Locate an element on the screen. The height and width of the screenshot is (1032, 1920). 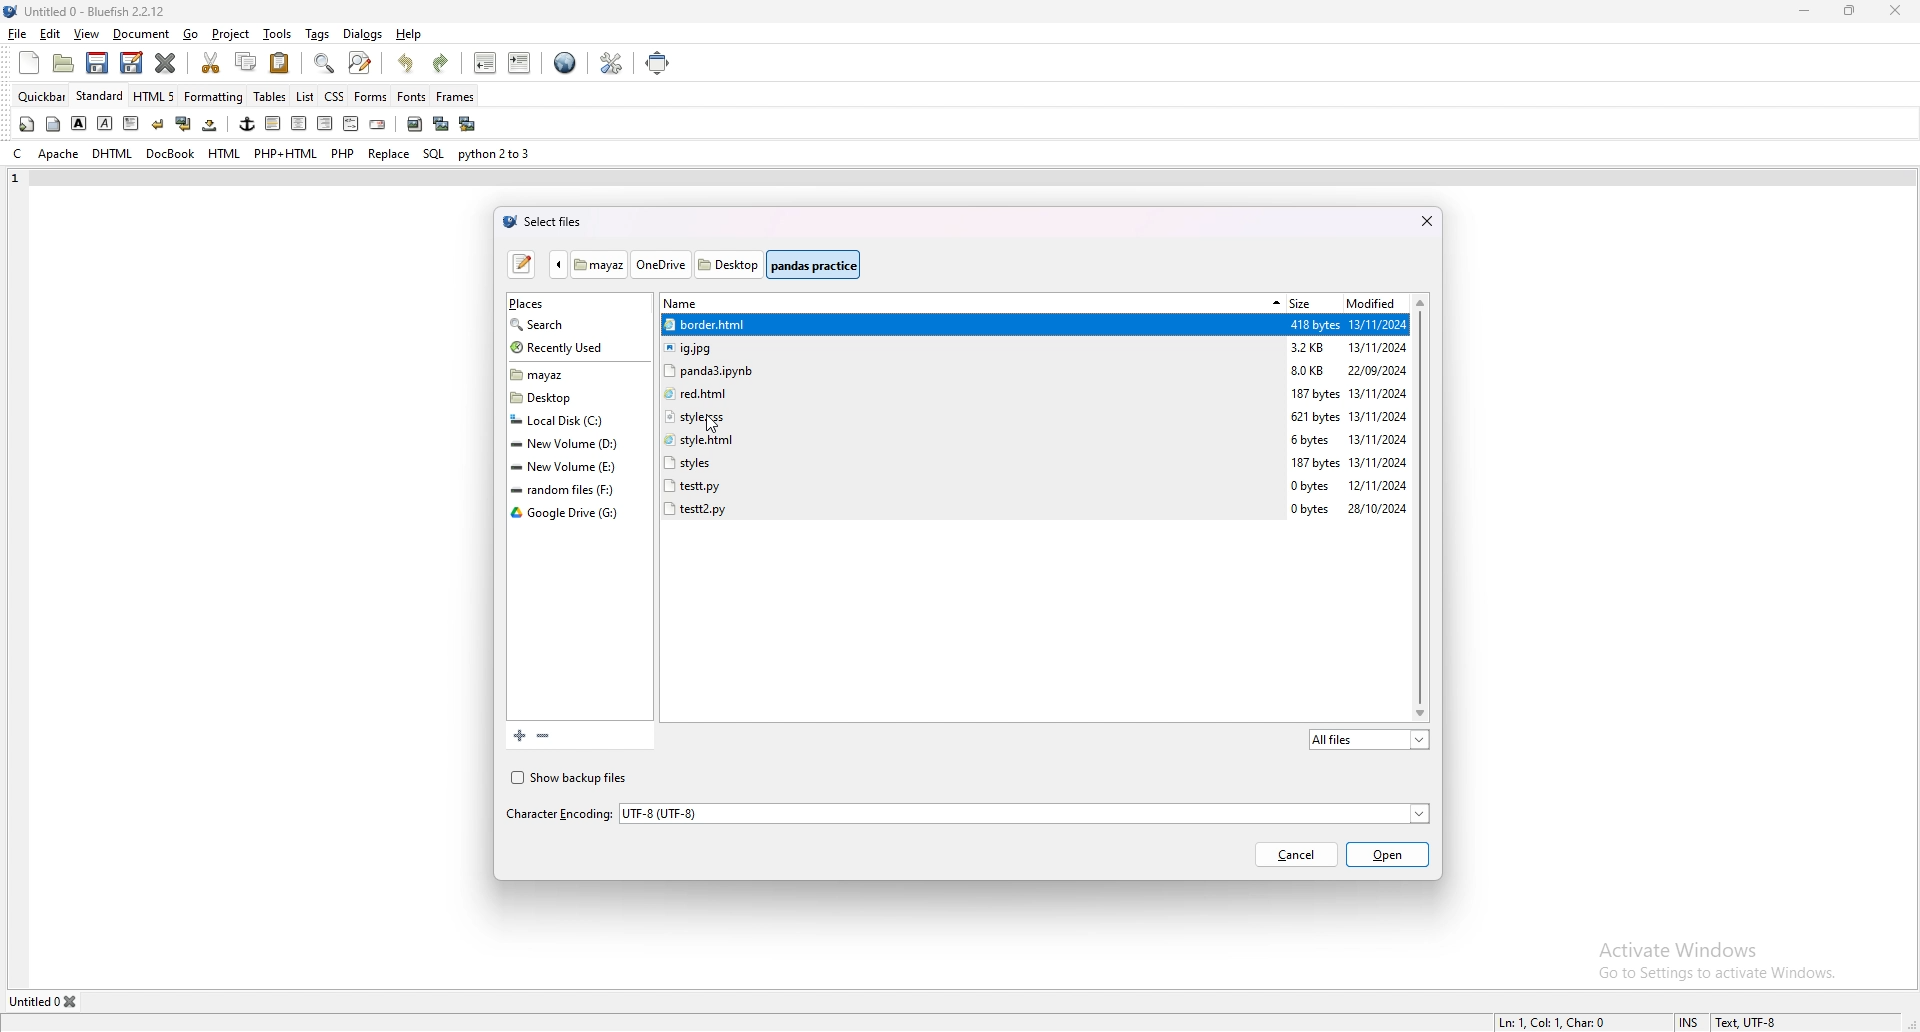
621 bytes is located at coordinates (1316, 417).